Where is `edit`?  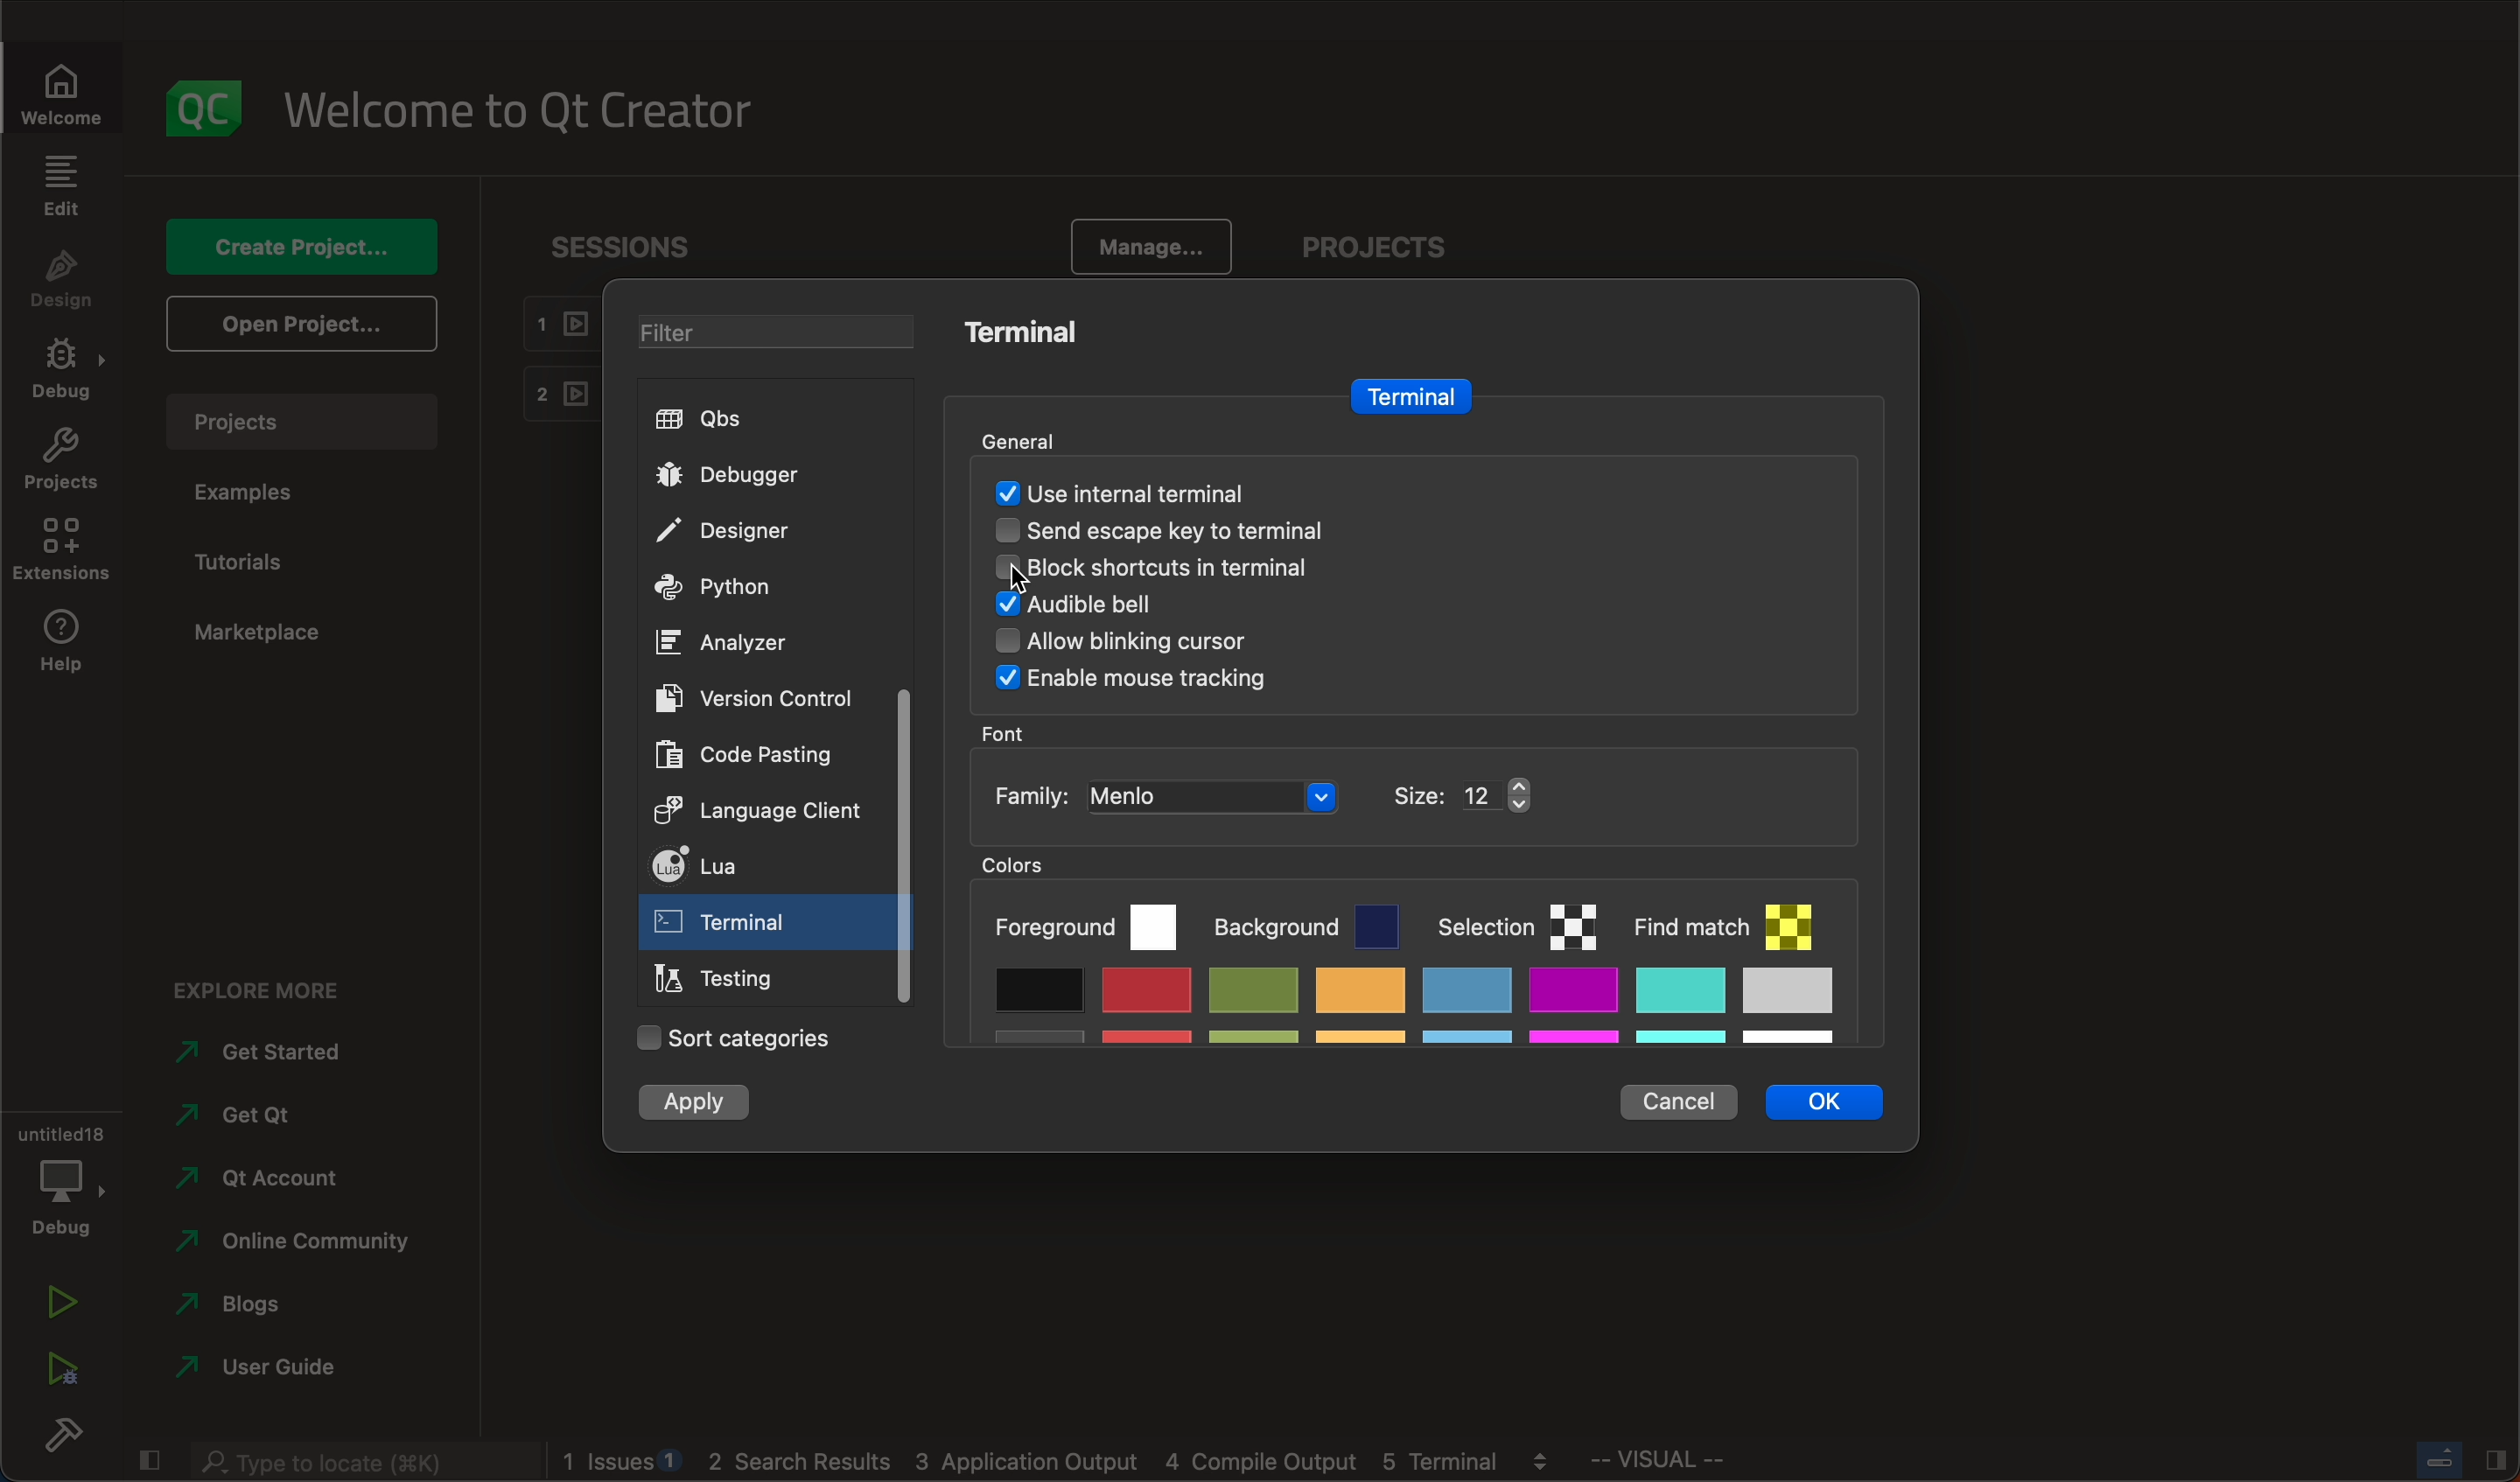
edit is located at coordinates (64, 184).